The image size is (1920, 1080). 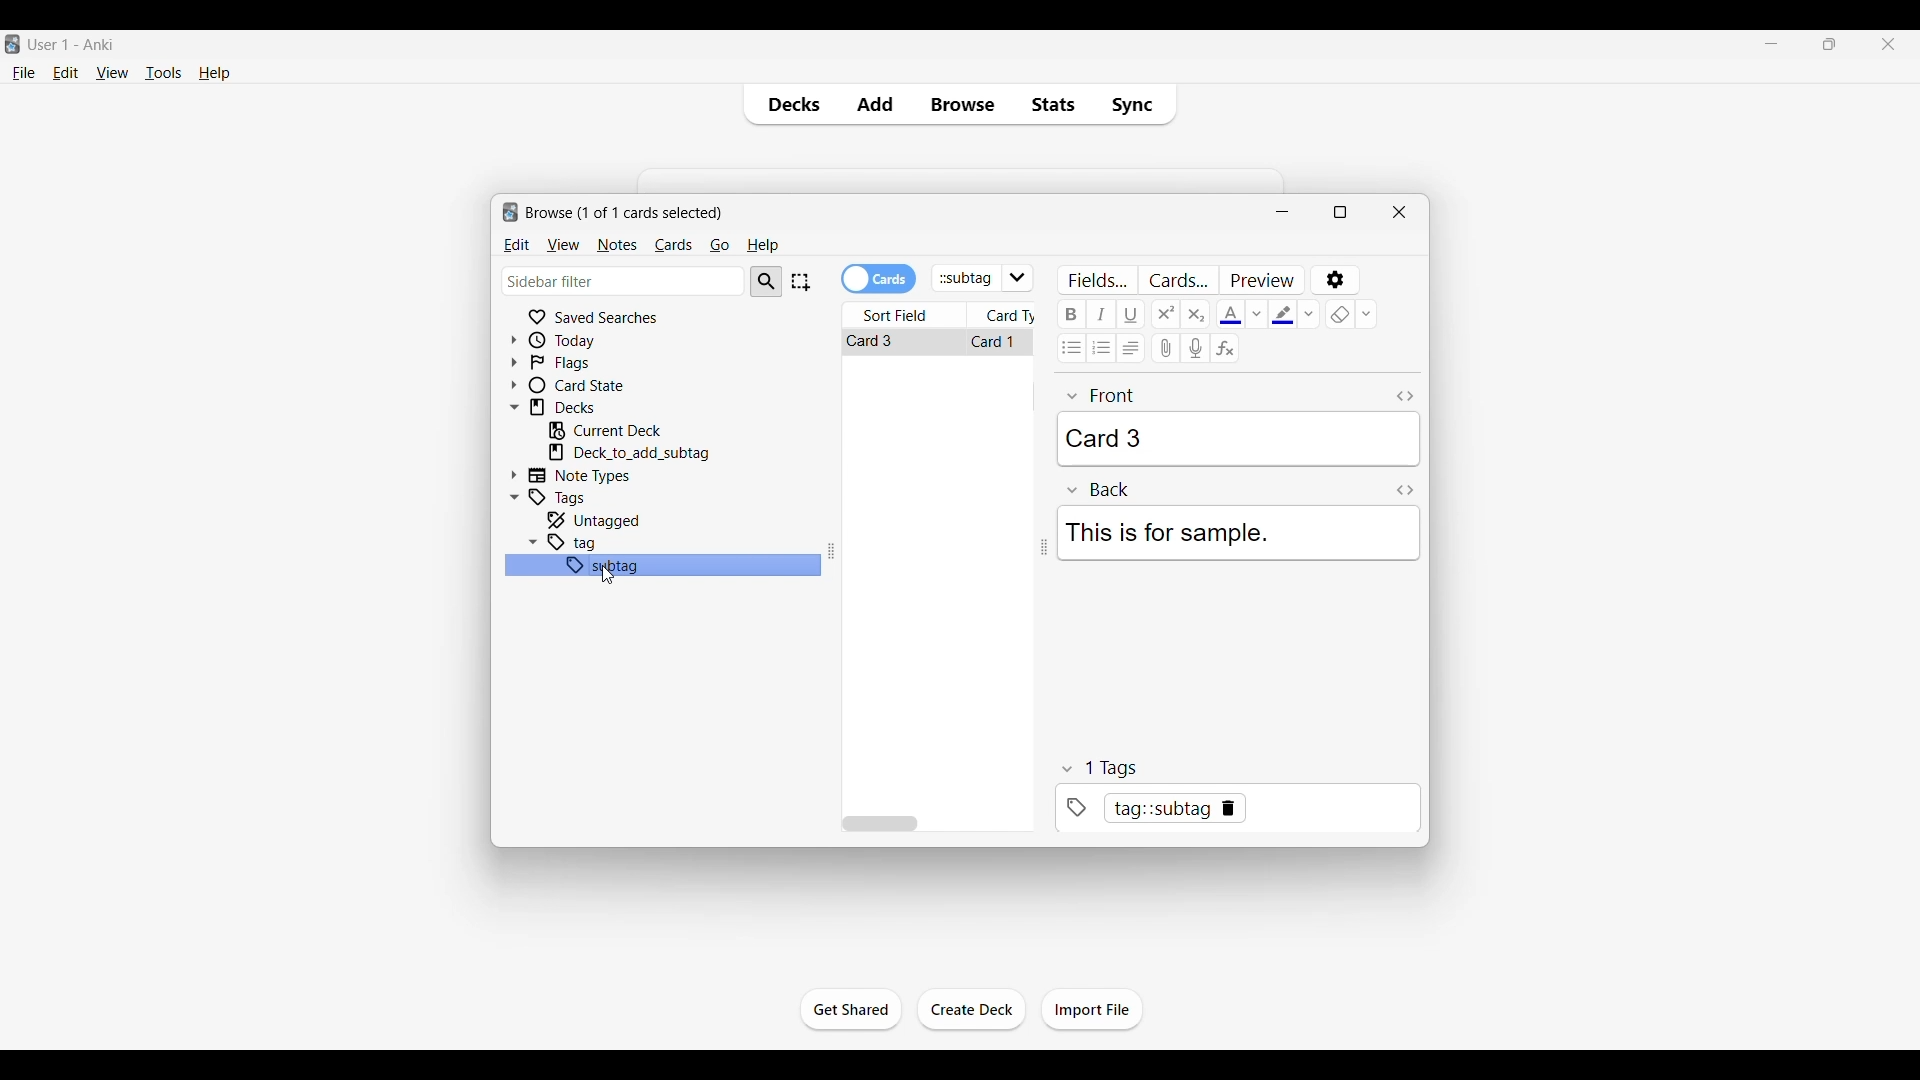 What do you see at coordinates (1230, 315) in the screenshot?
I see `Selected text color` at bounding box center [1230, 315].